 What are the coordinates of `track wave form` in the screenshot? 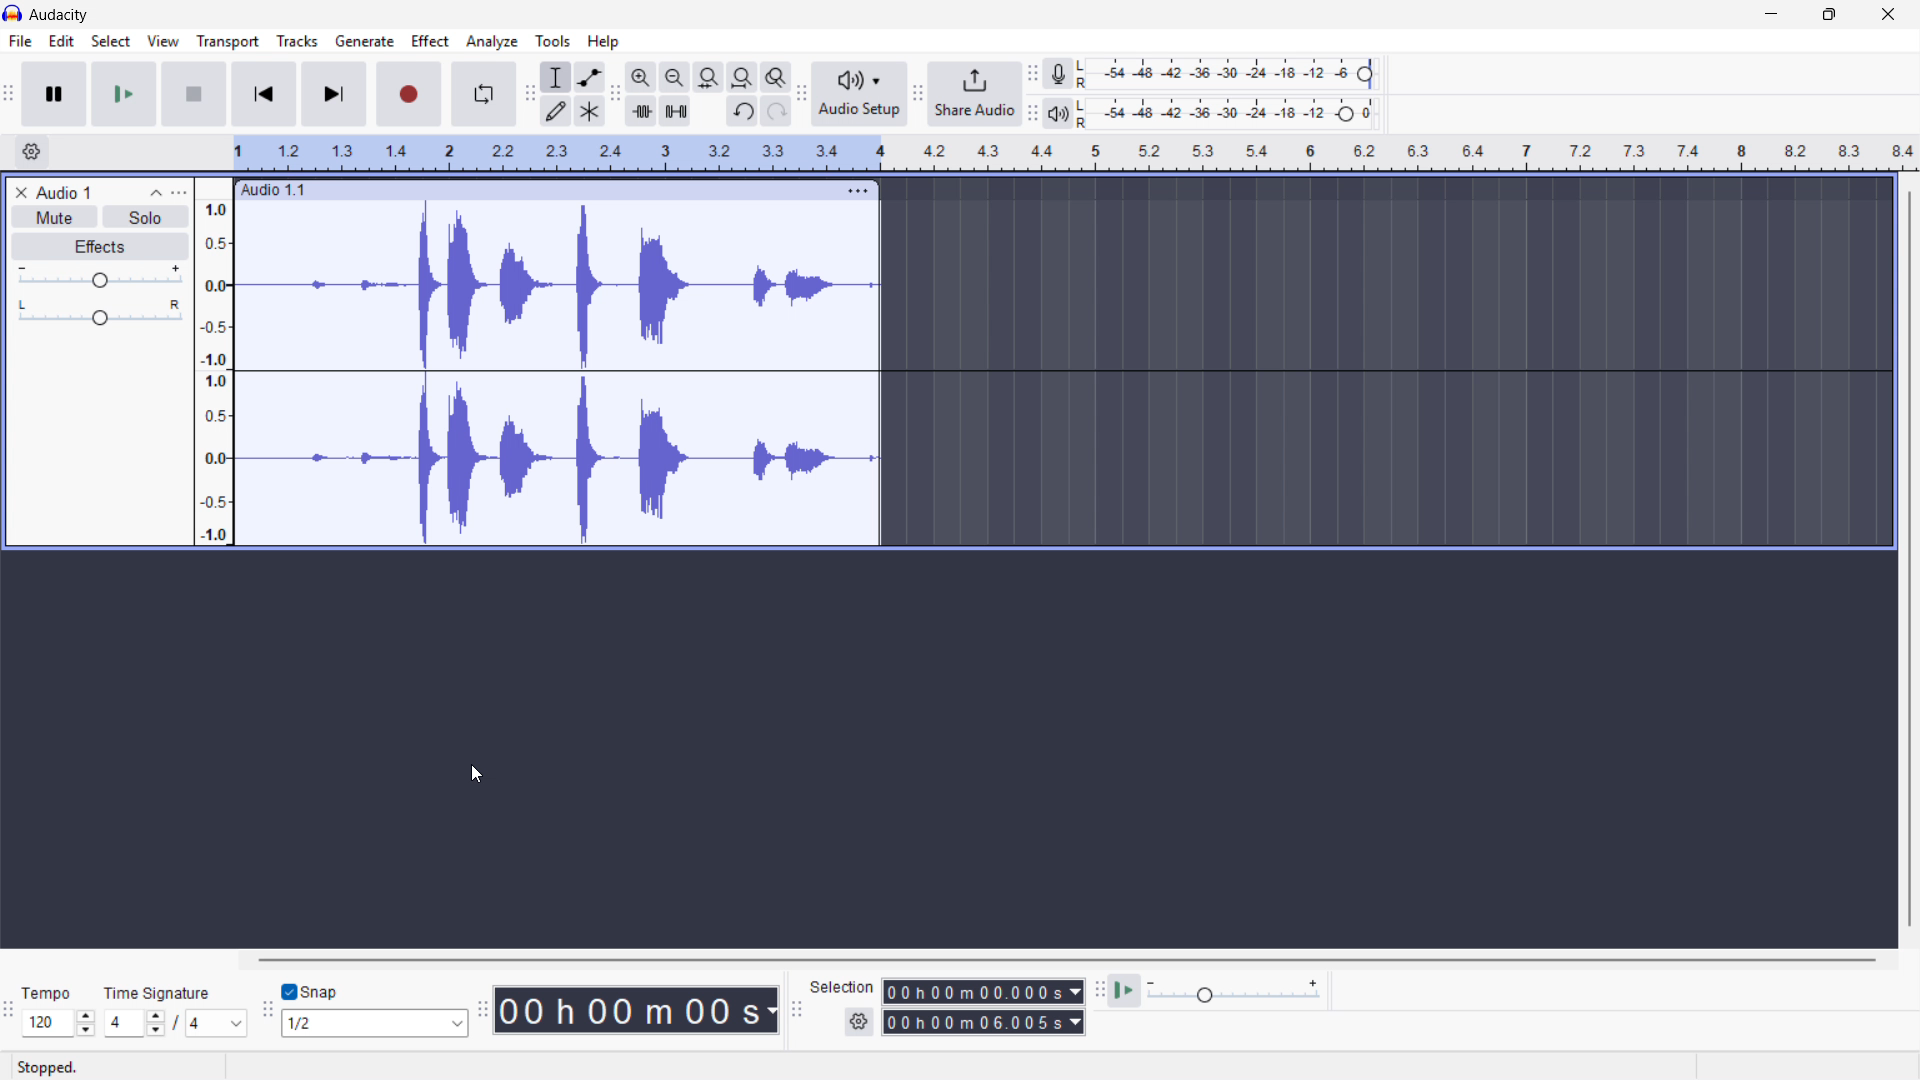 It's located at (562, 464).